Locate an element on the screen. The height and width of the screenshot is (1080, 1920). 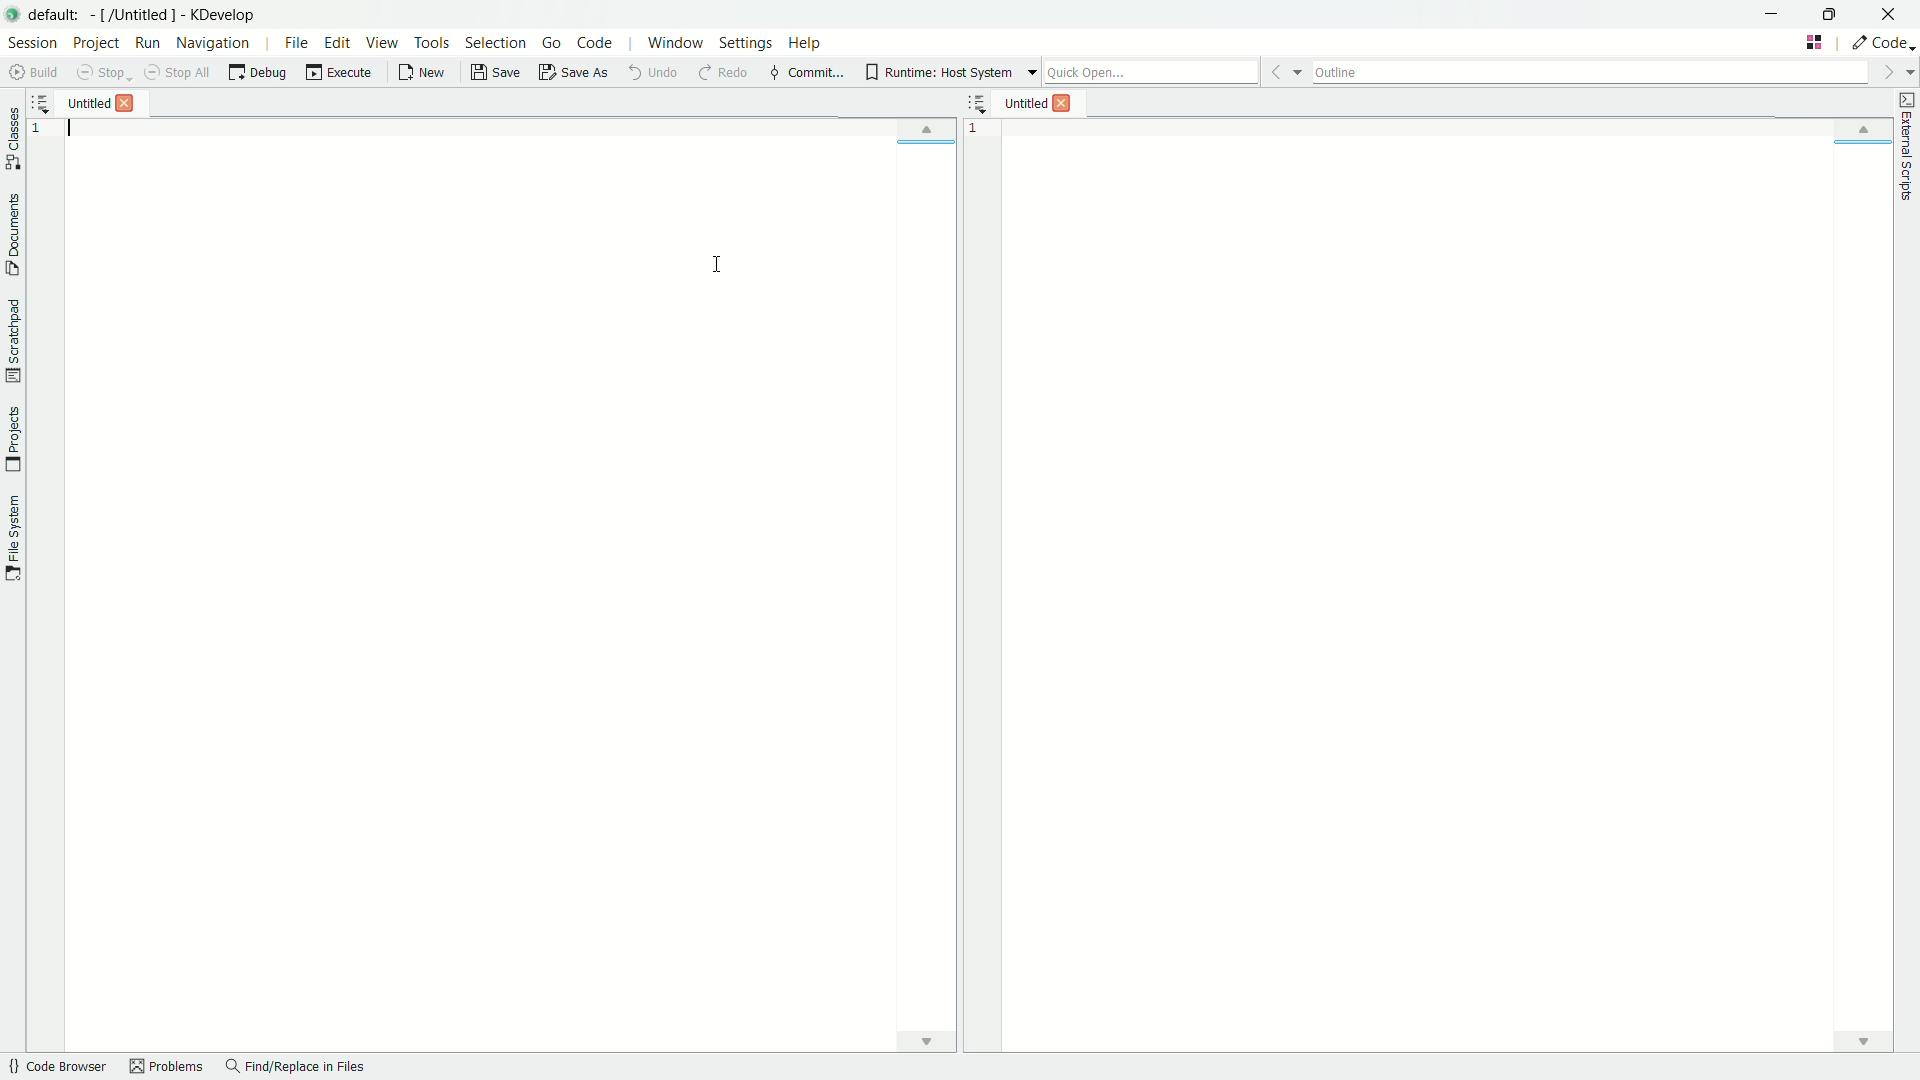
more options is located at coordinates (44, 100).